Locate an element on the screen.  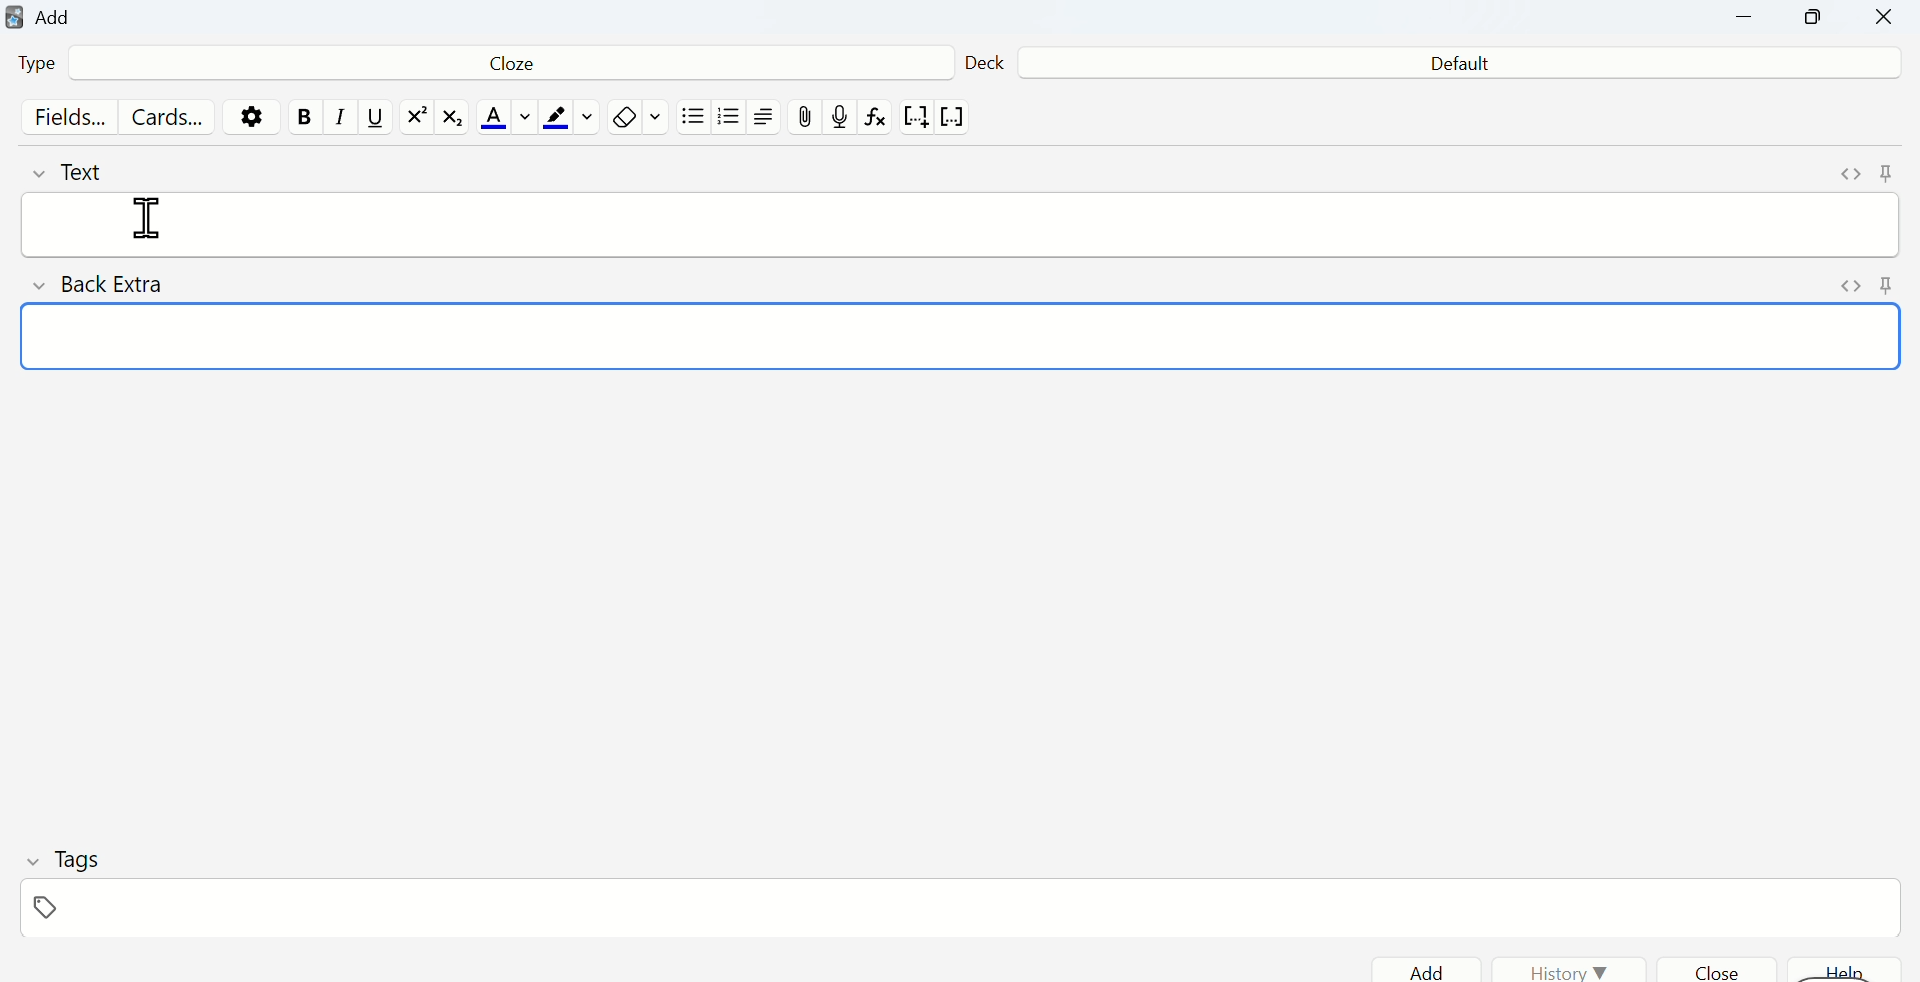
Underline is located at coordinates (375, 119).